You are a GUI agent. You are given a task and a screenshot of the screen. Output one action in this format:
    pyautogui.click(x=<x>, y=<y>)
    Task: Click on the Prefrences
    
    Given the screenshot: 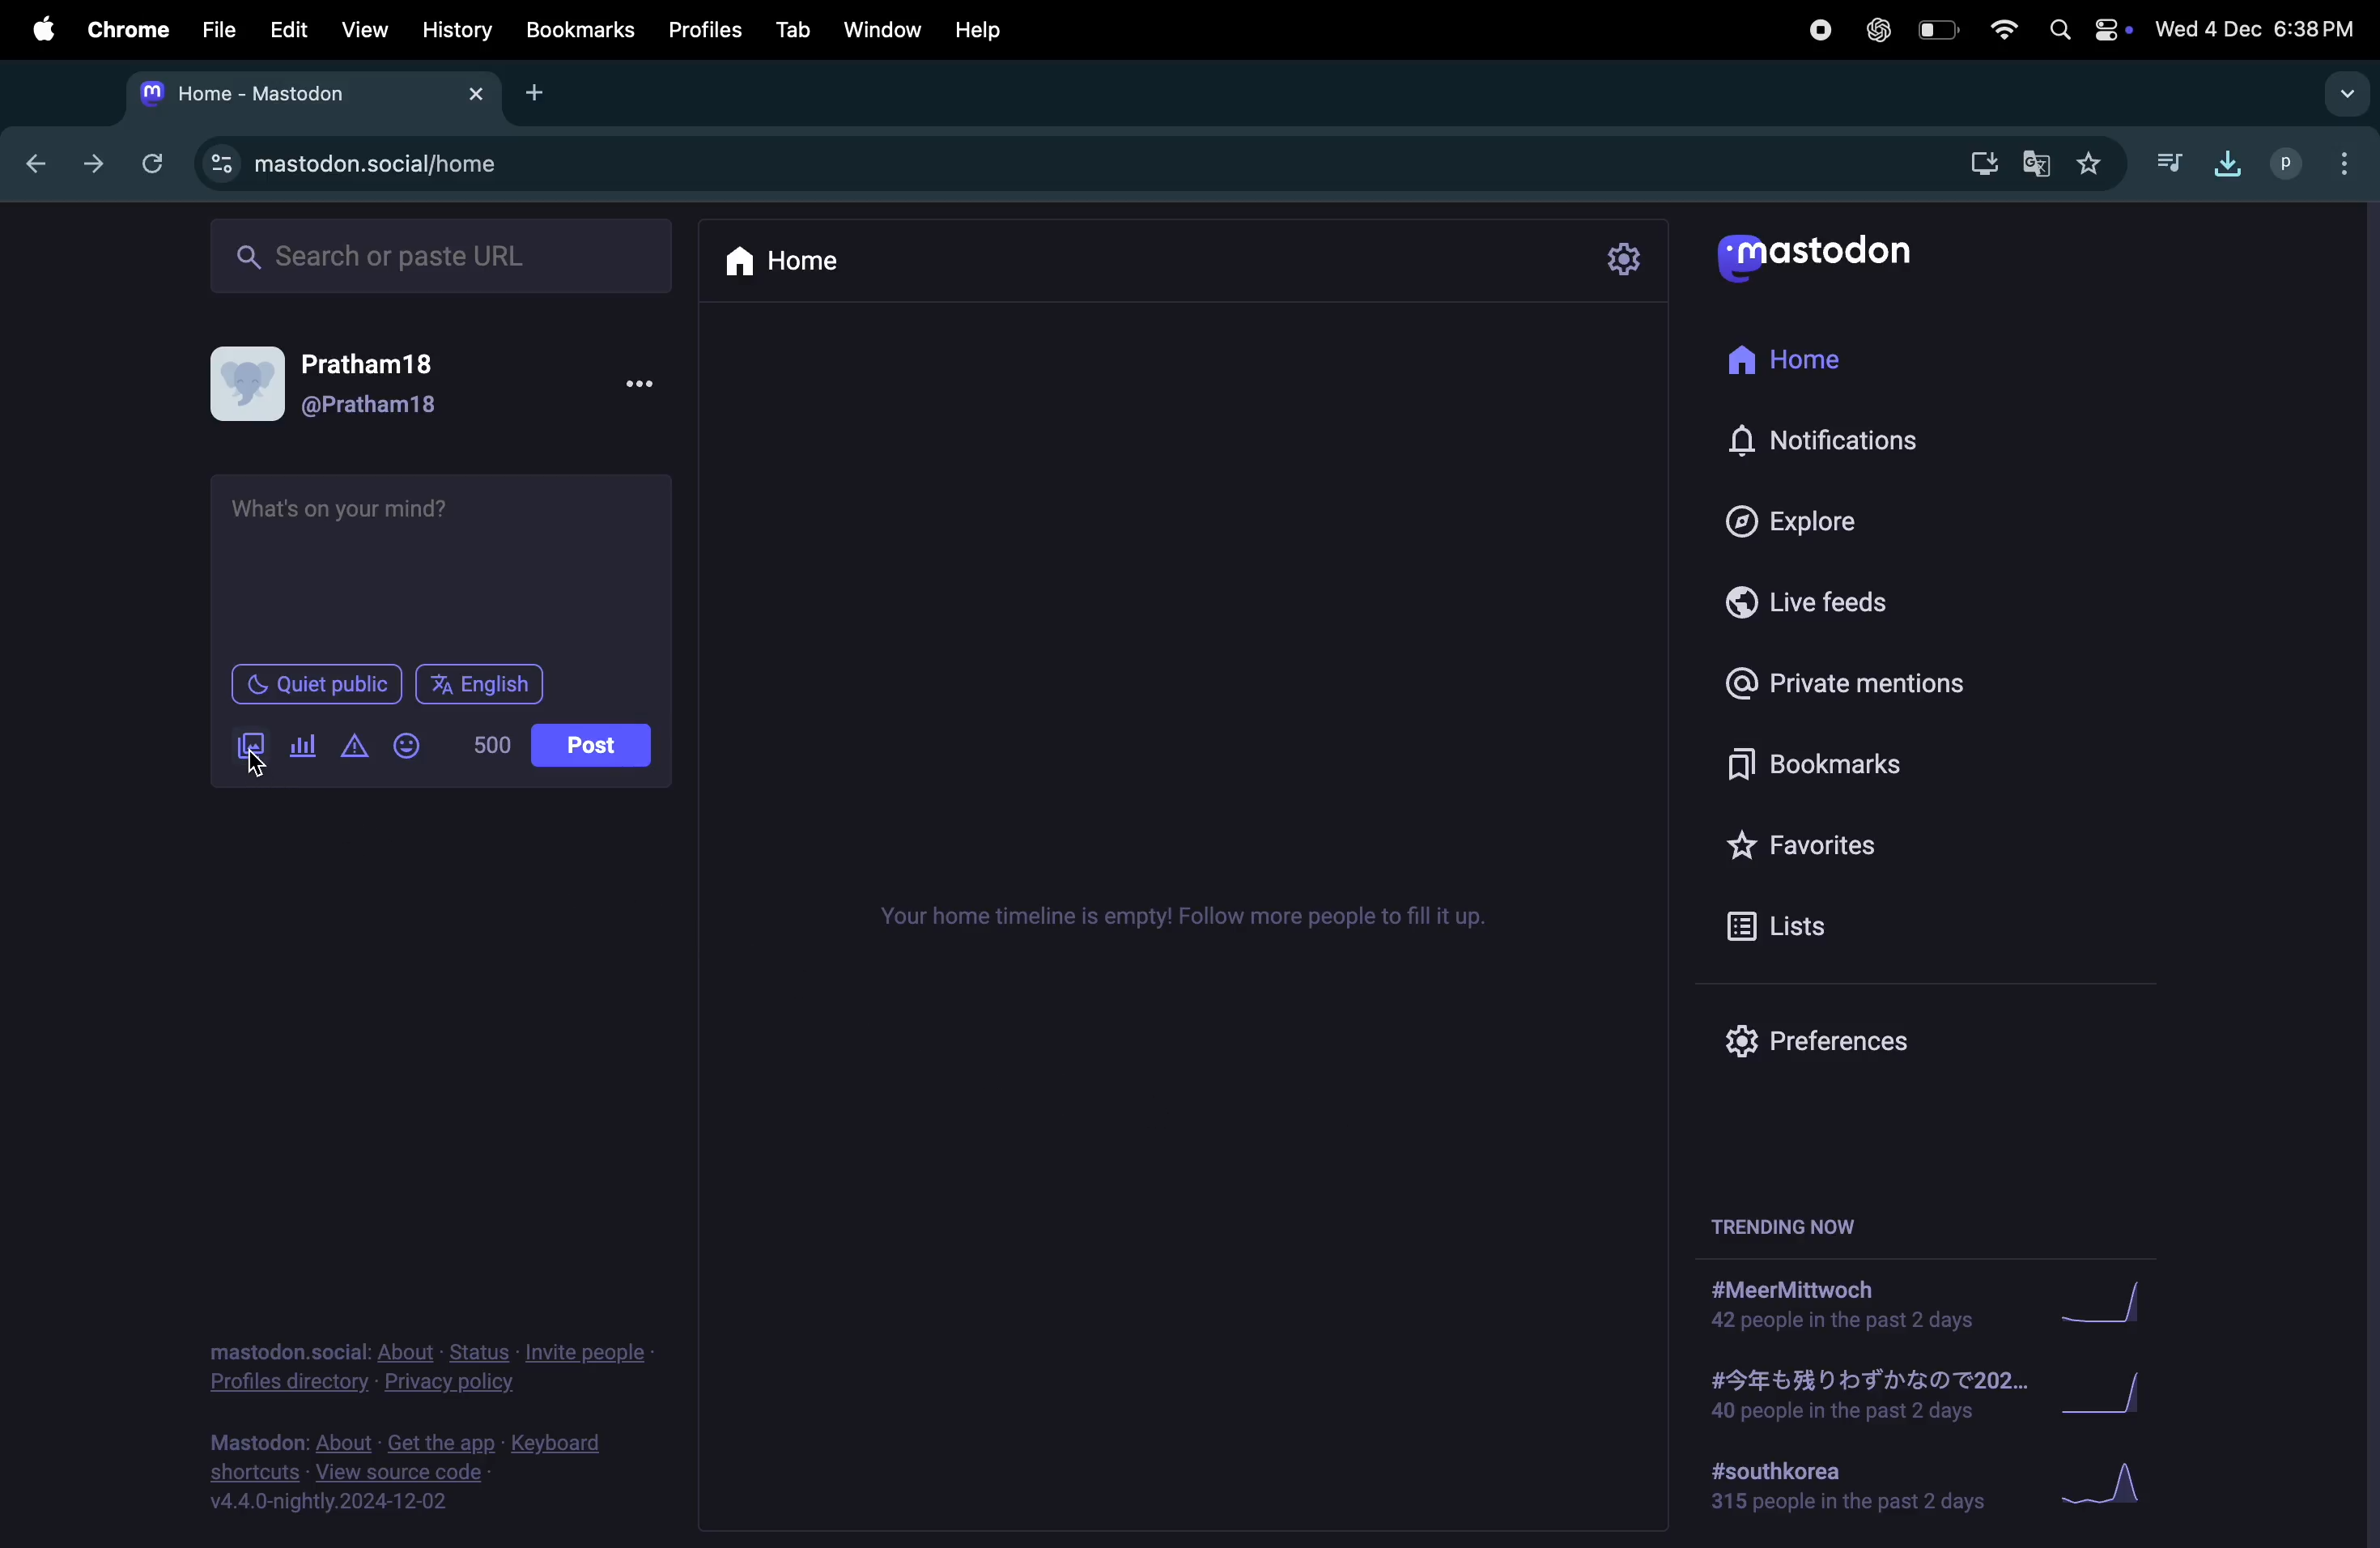 What is the action you would take?
    pyautogui.click(x=1818, y=1042)
    